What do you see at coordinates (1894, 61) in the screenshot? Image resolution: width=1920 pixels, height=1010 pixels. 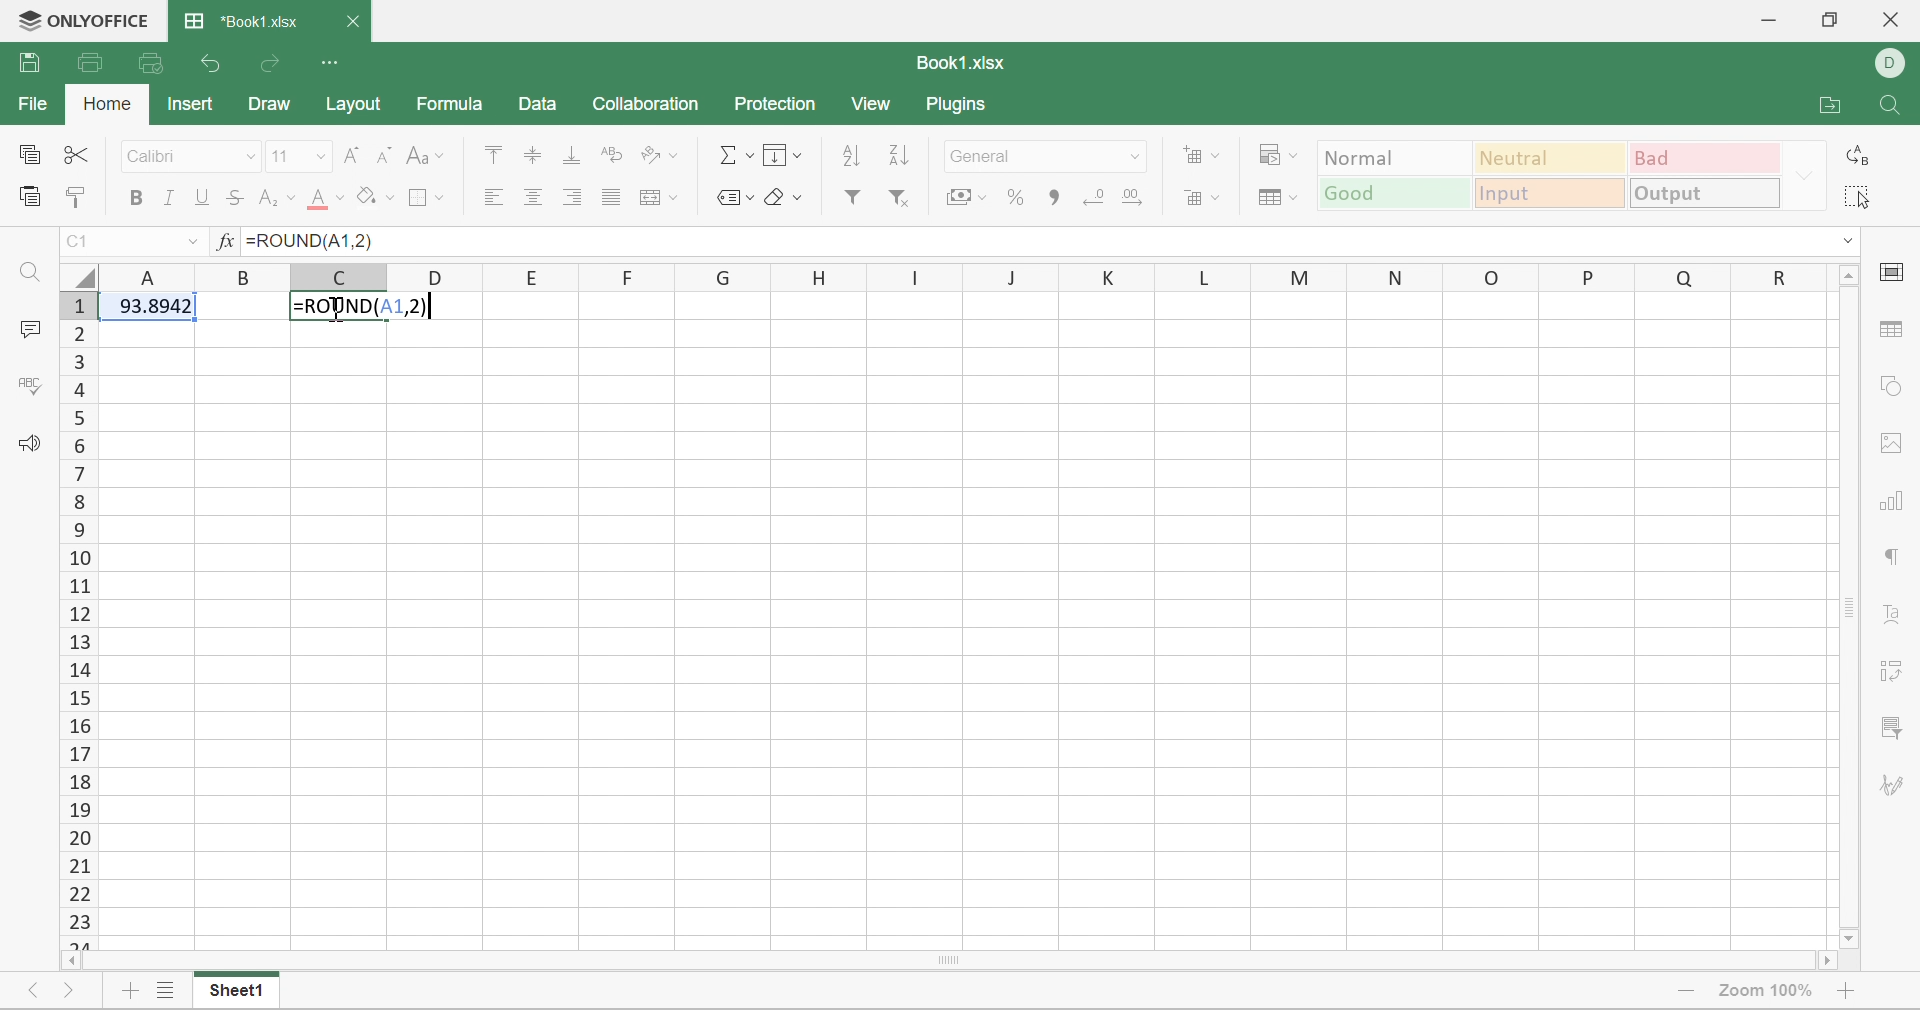 I see `DELL` at bounding box center [1894, 61].